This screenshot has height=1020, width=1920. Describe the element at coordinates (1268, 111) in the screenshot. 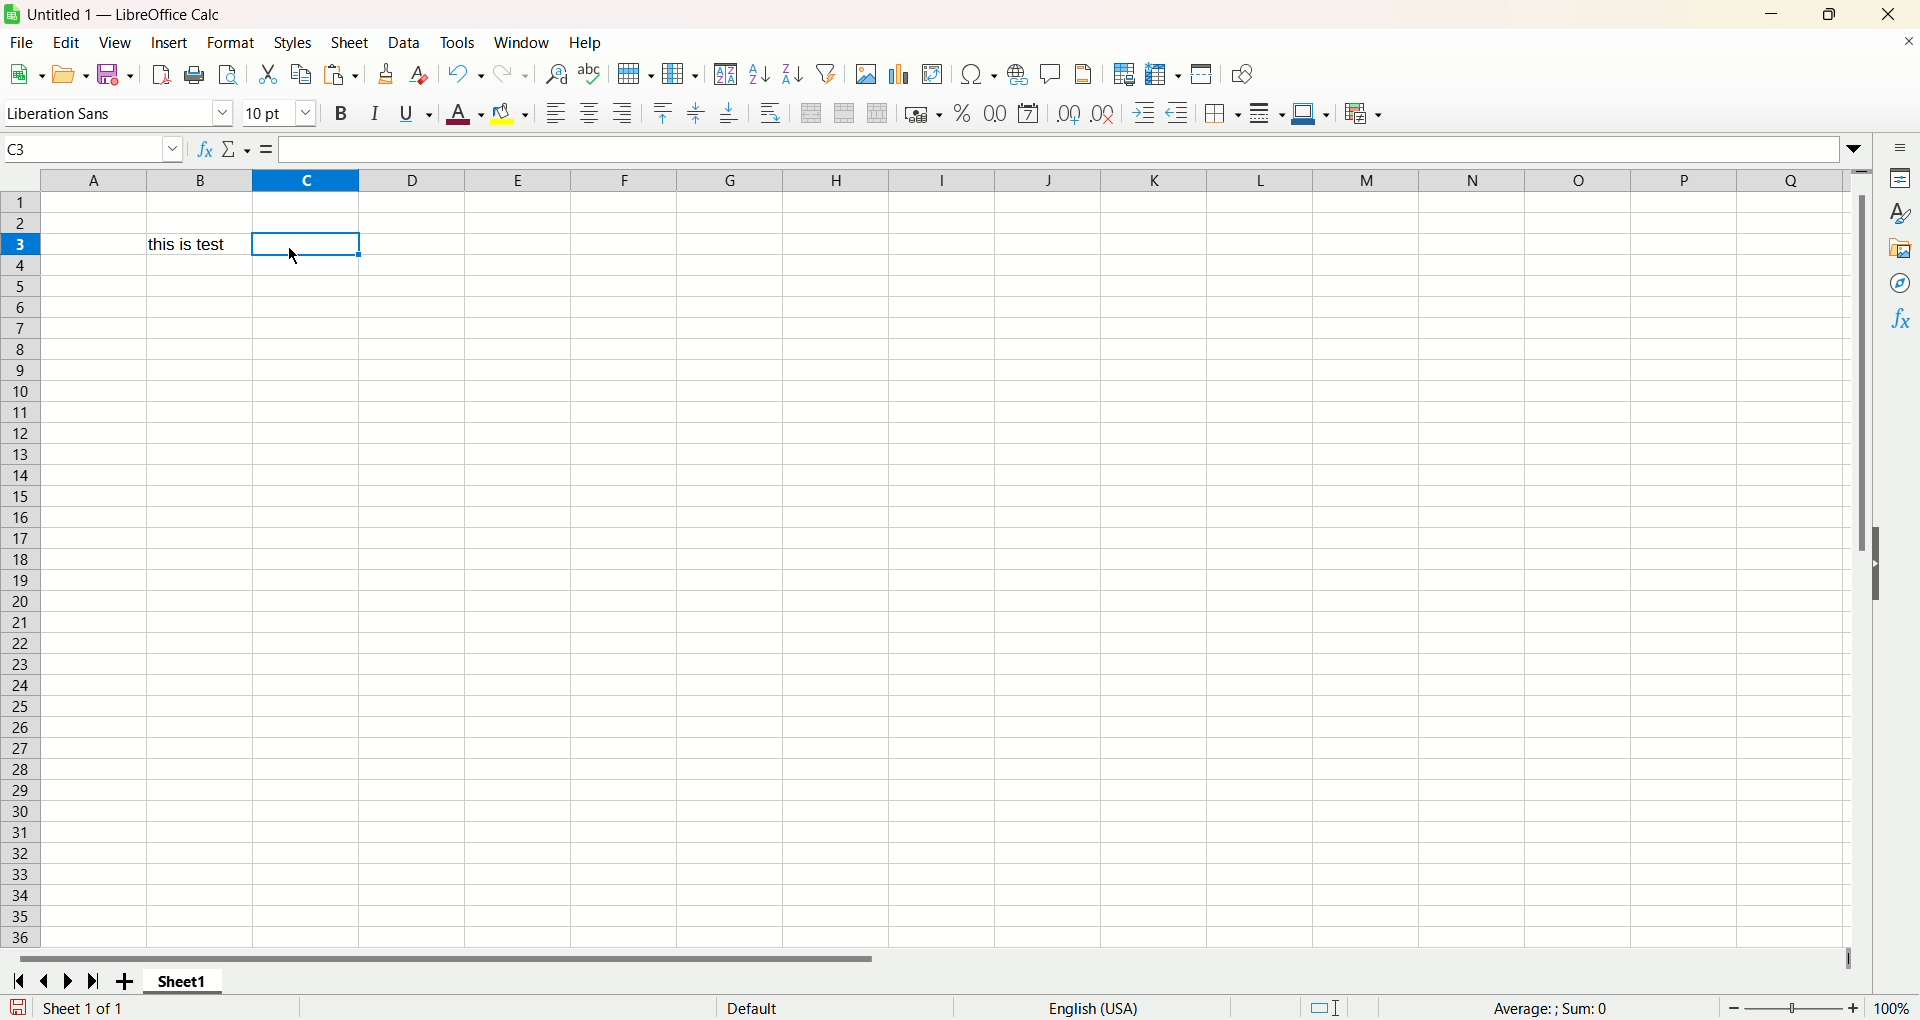

I see `border style` at that location.